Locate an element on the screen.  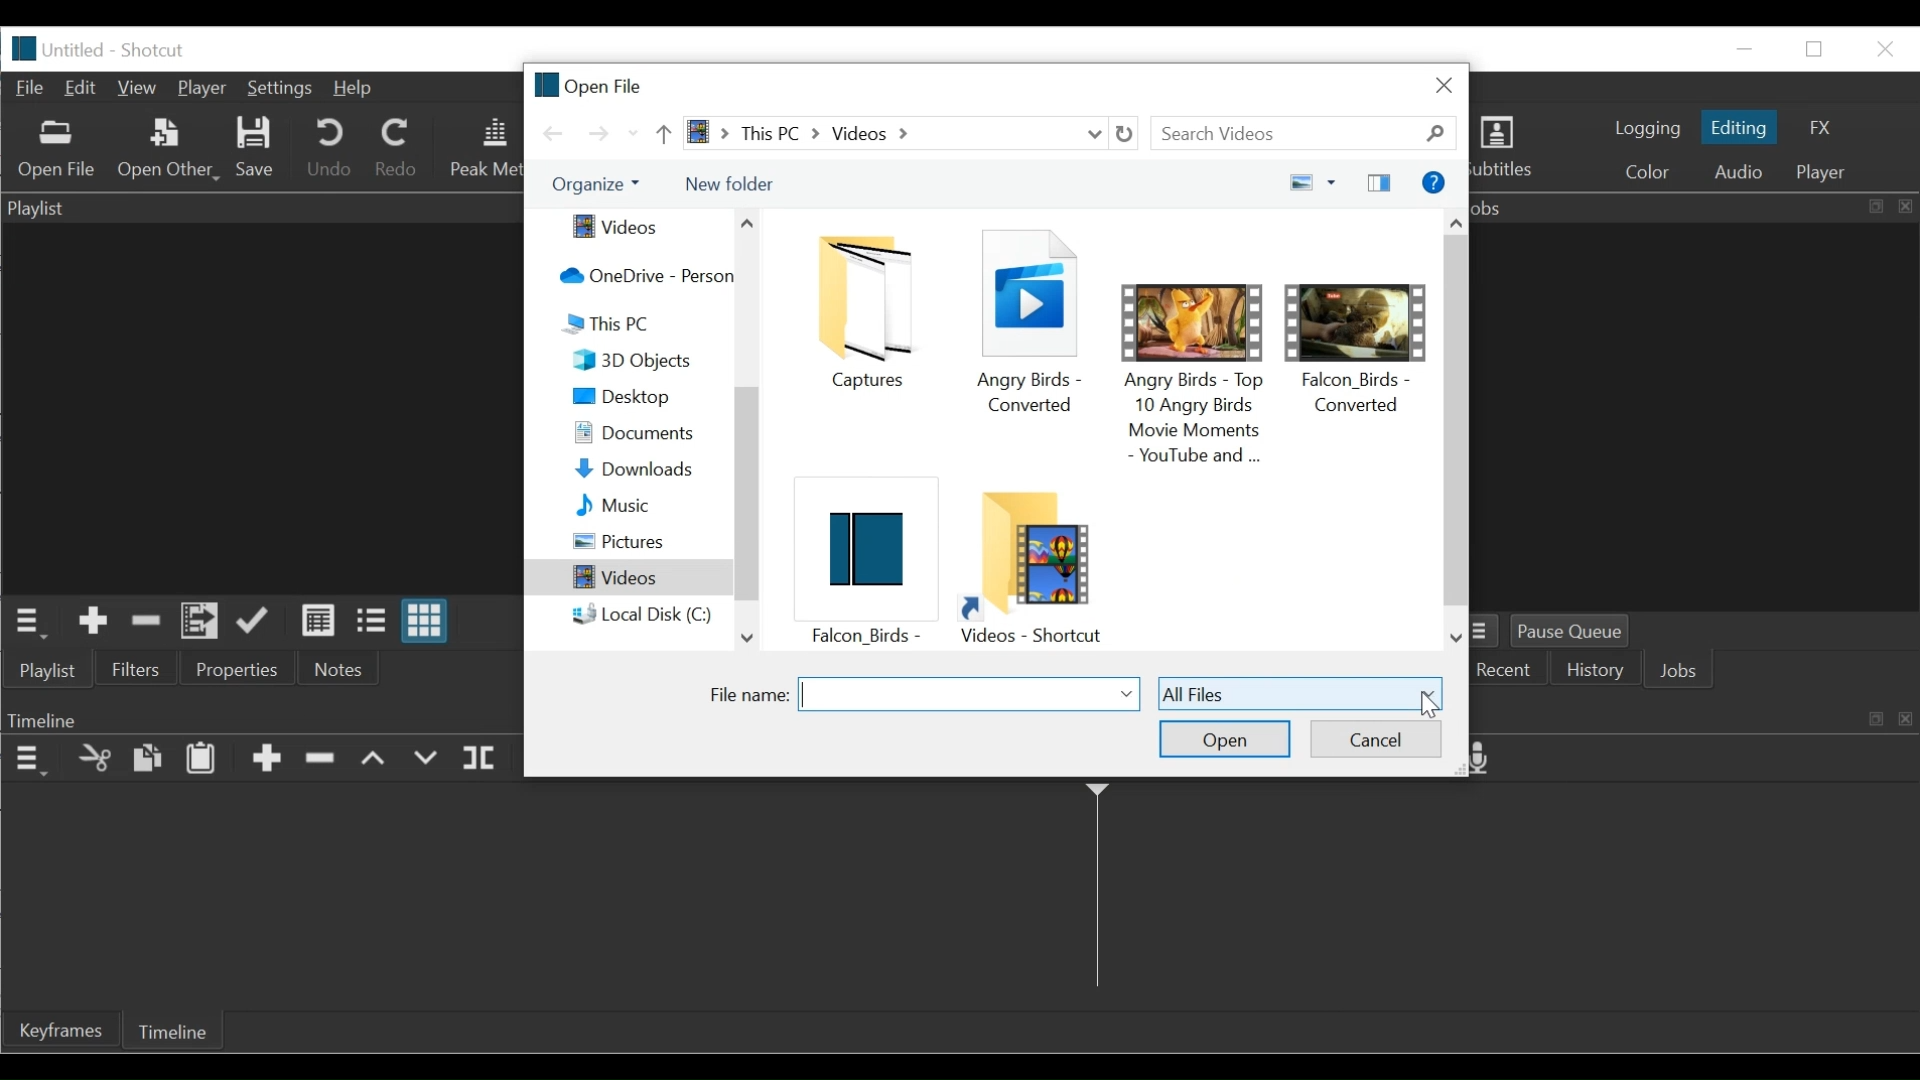
Append is located at coordinates (266, 761).